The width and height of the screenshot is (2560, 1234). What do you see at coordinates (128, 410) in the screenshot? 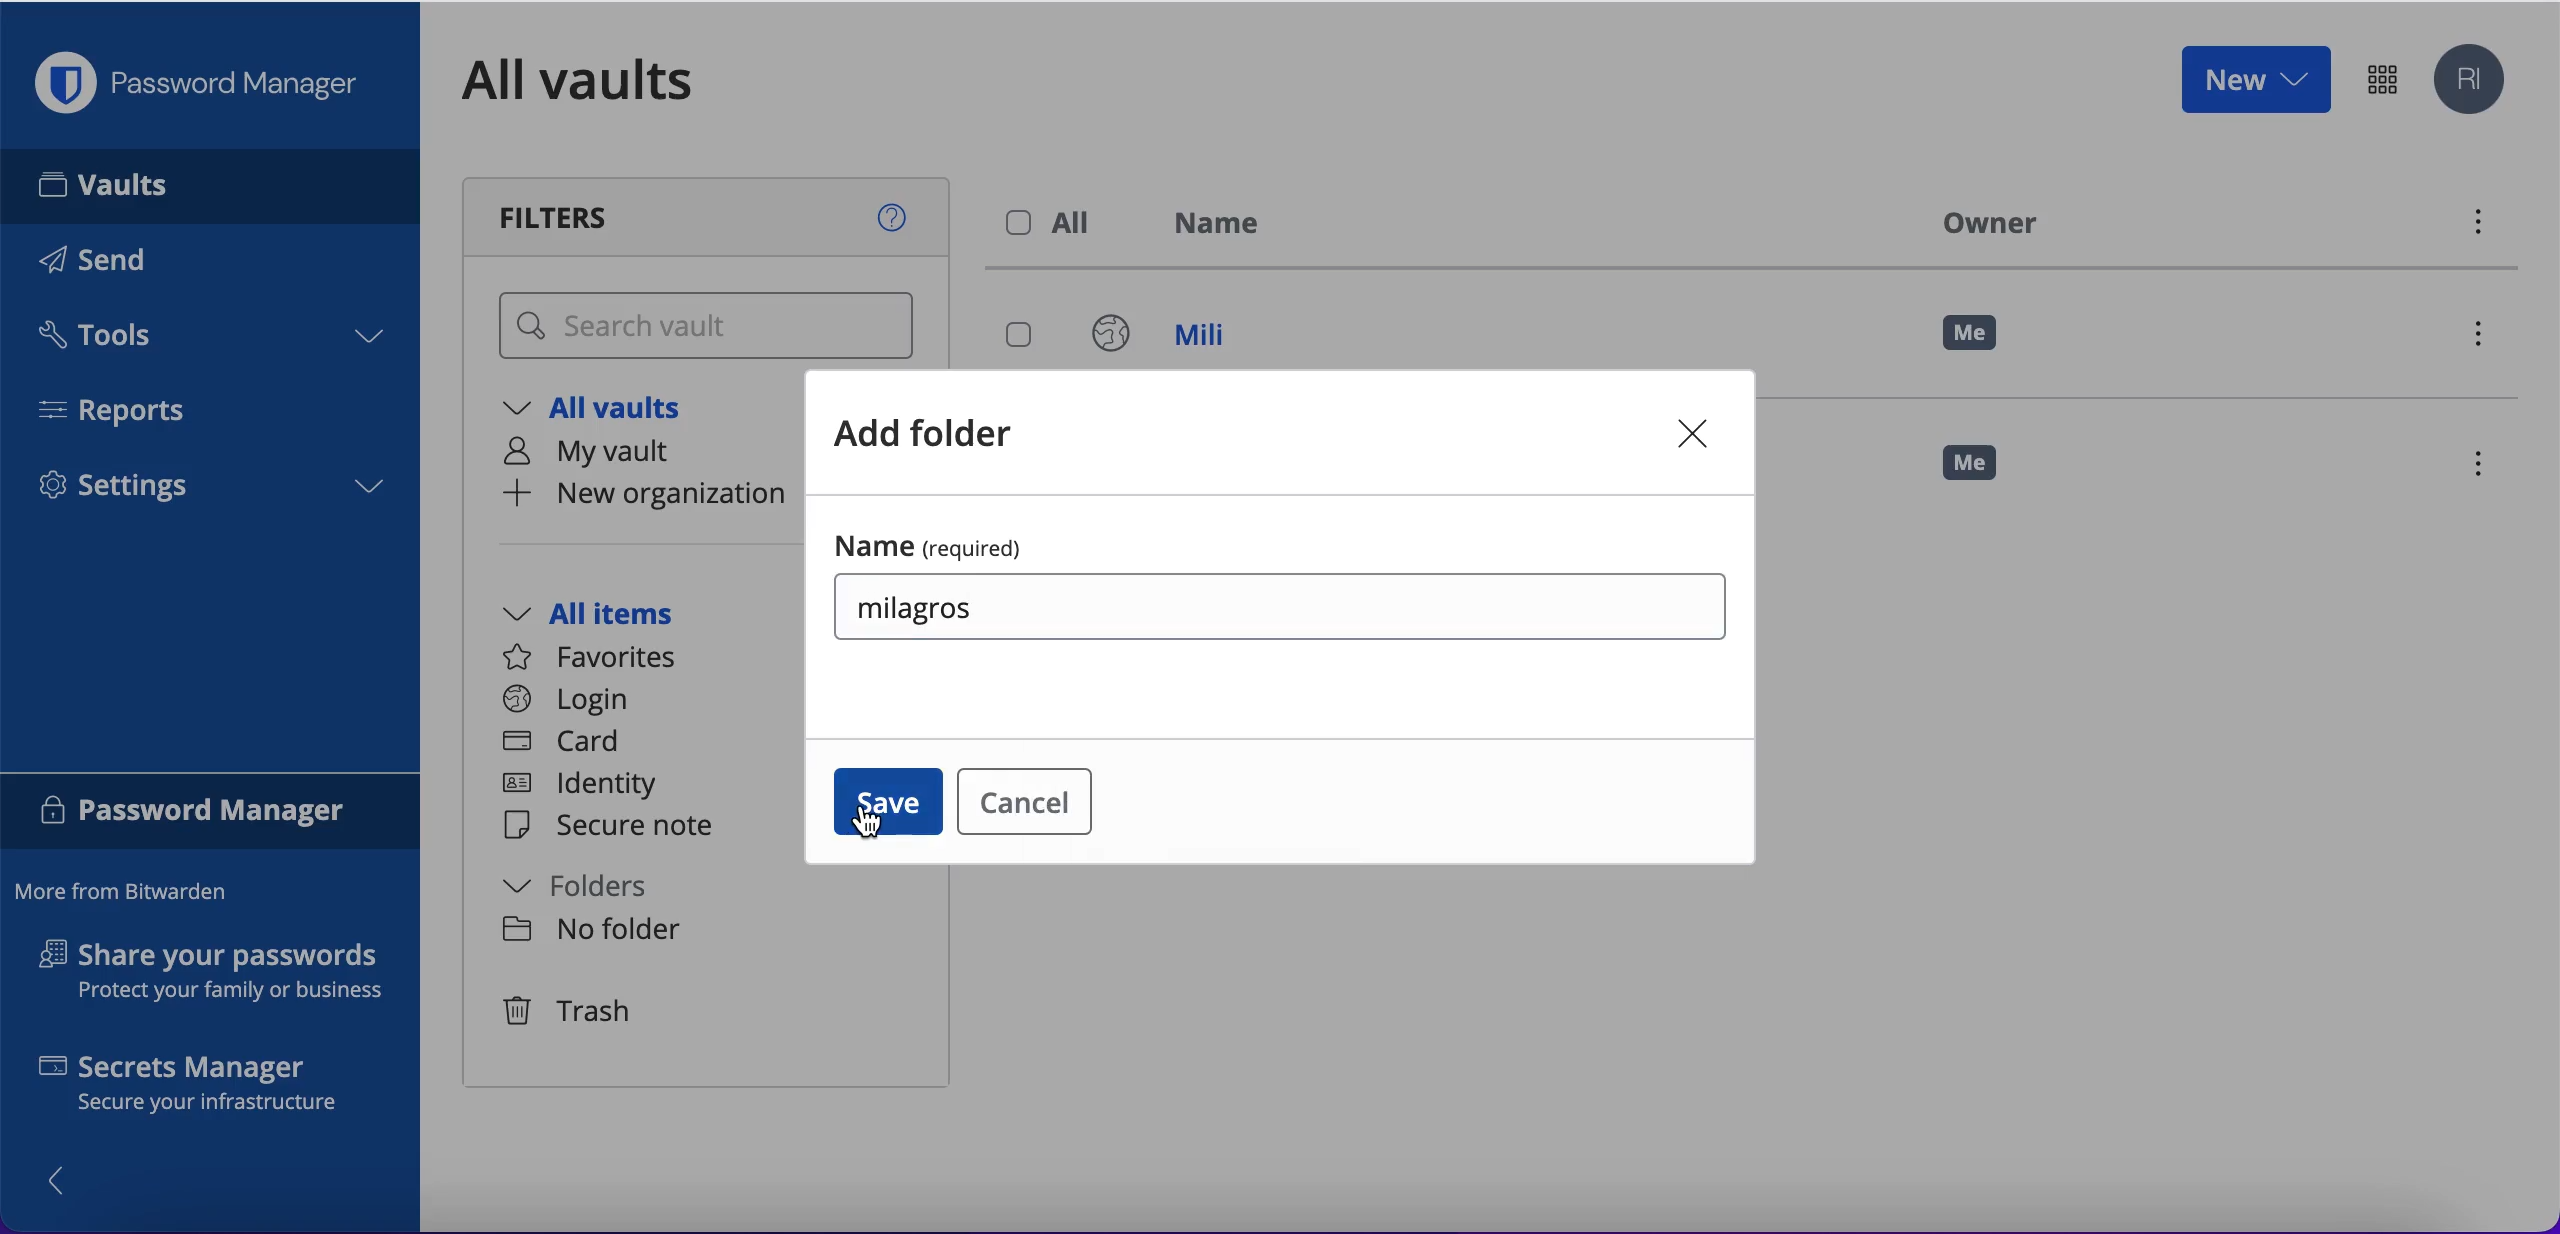
I see `reports` at bounding box center [128, 410].